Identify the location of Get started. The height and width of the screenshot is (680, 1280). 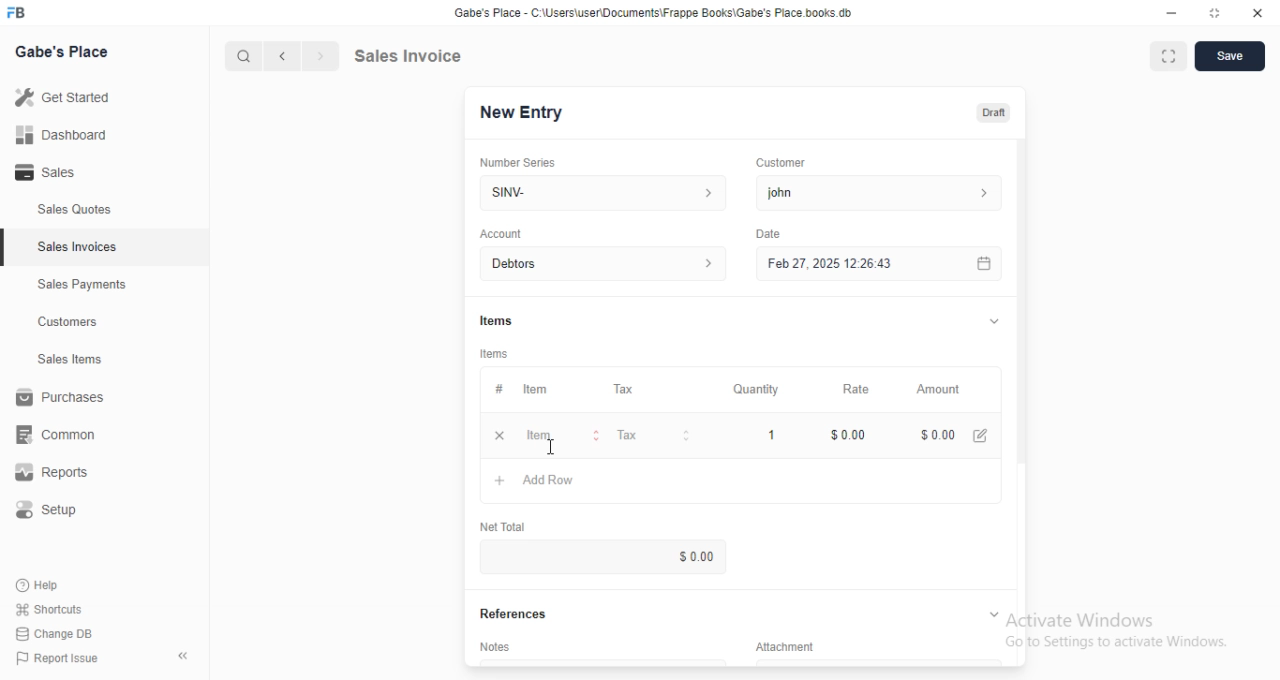
(65, 97).